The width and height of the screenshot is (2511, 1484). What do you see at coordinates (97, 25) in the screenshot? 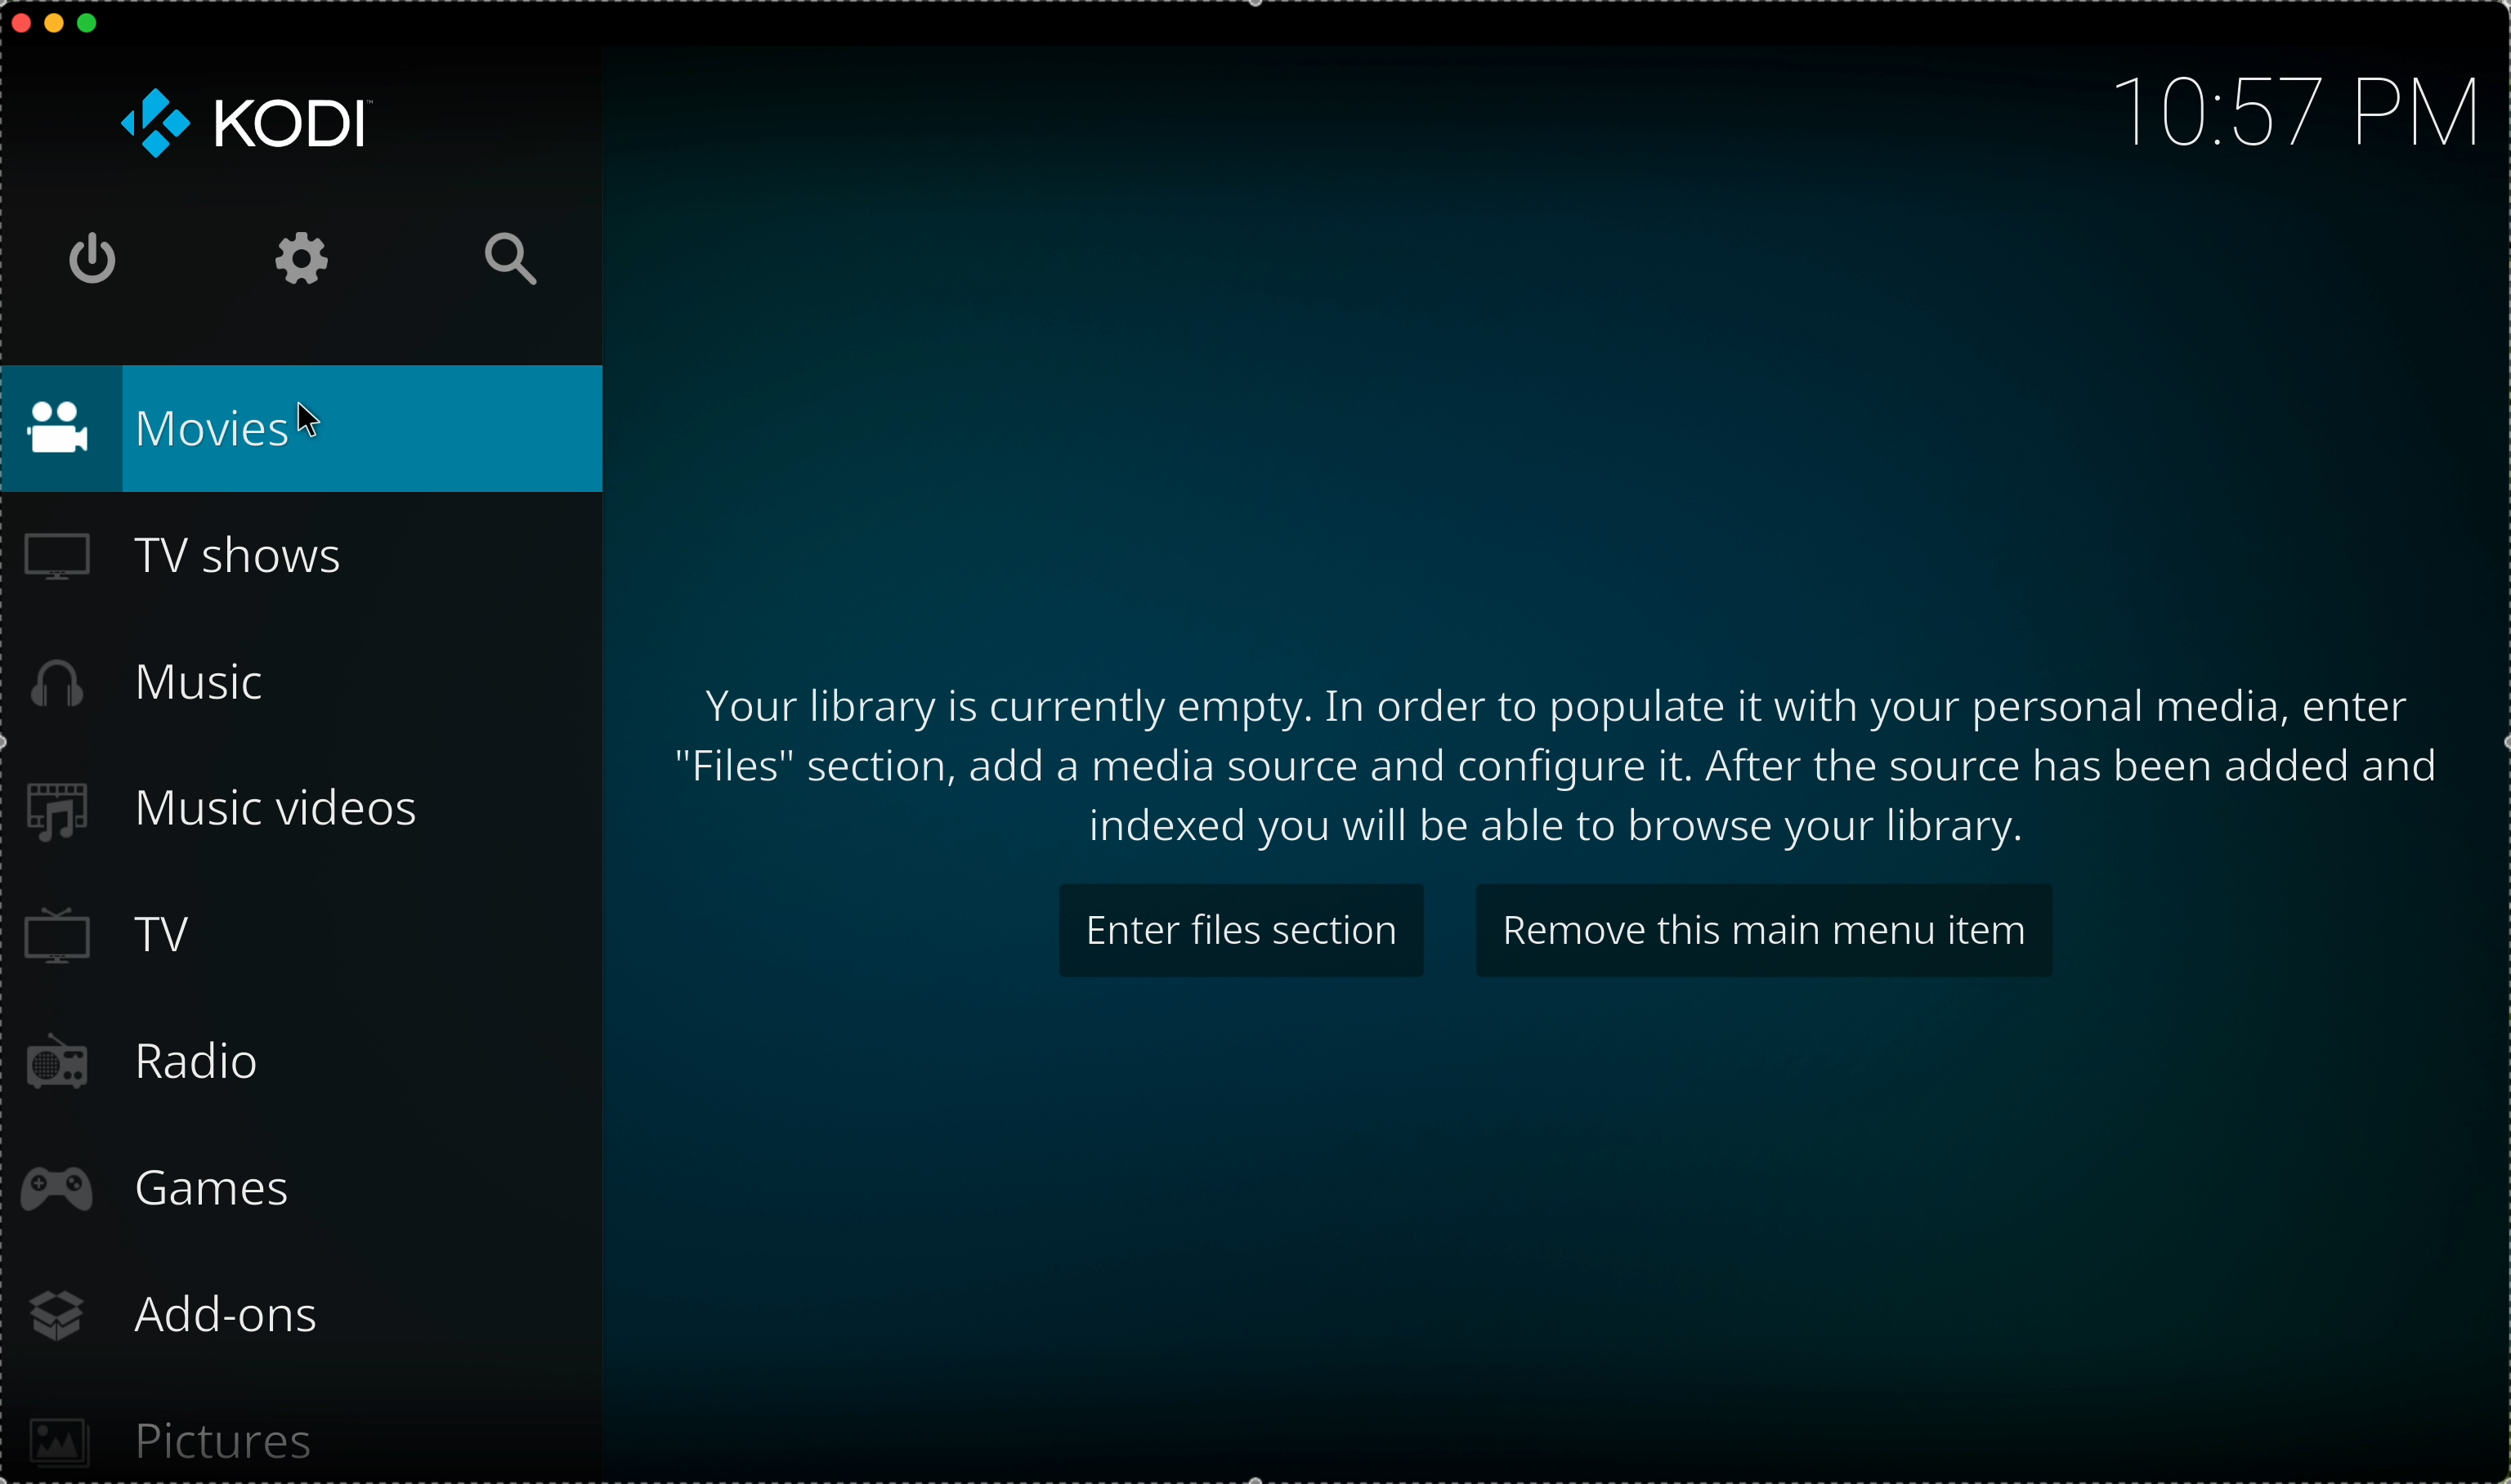
I see `maximize ` at bounding box center [97, 25].